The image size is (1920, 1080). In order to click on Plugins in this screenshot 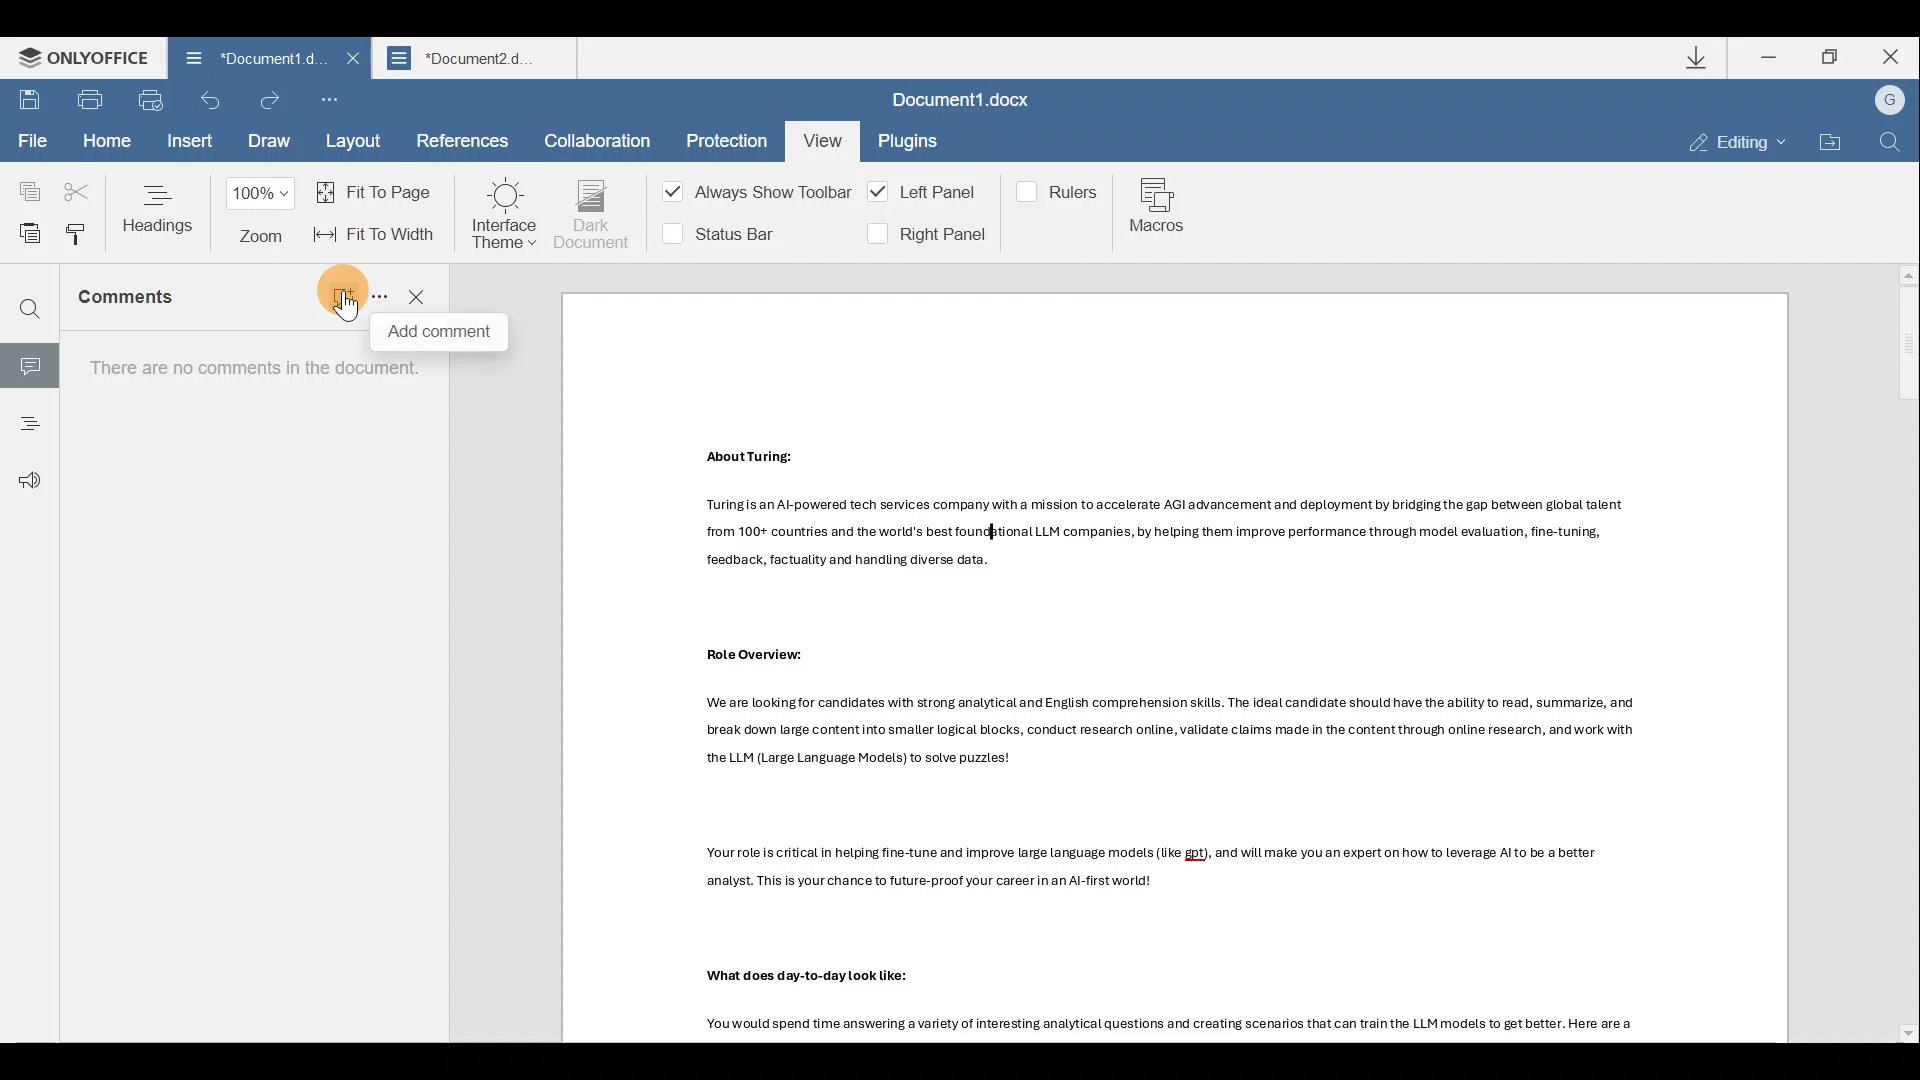, I will do `click(910, 144)`.